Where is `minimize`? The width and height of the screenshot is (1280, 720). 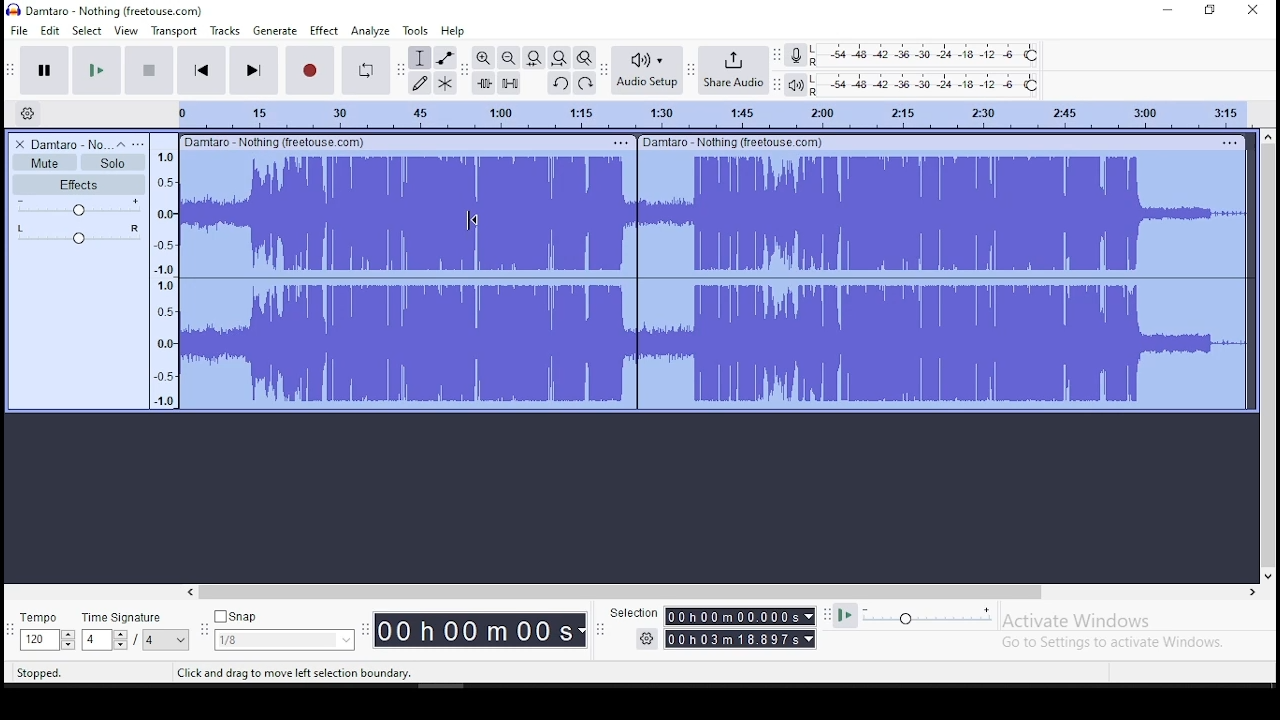
minimize is located at coordinates (1162, 11).